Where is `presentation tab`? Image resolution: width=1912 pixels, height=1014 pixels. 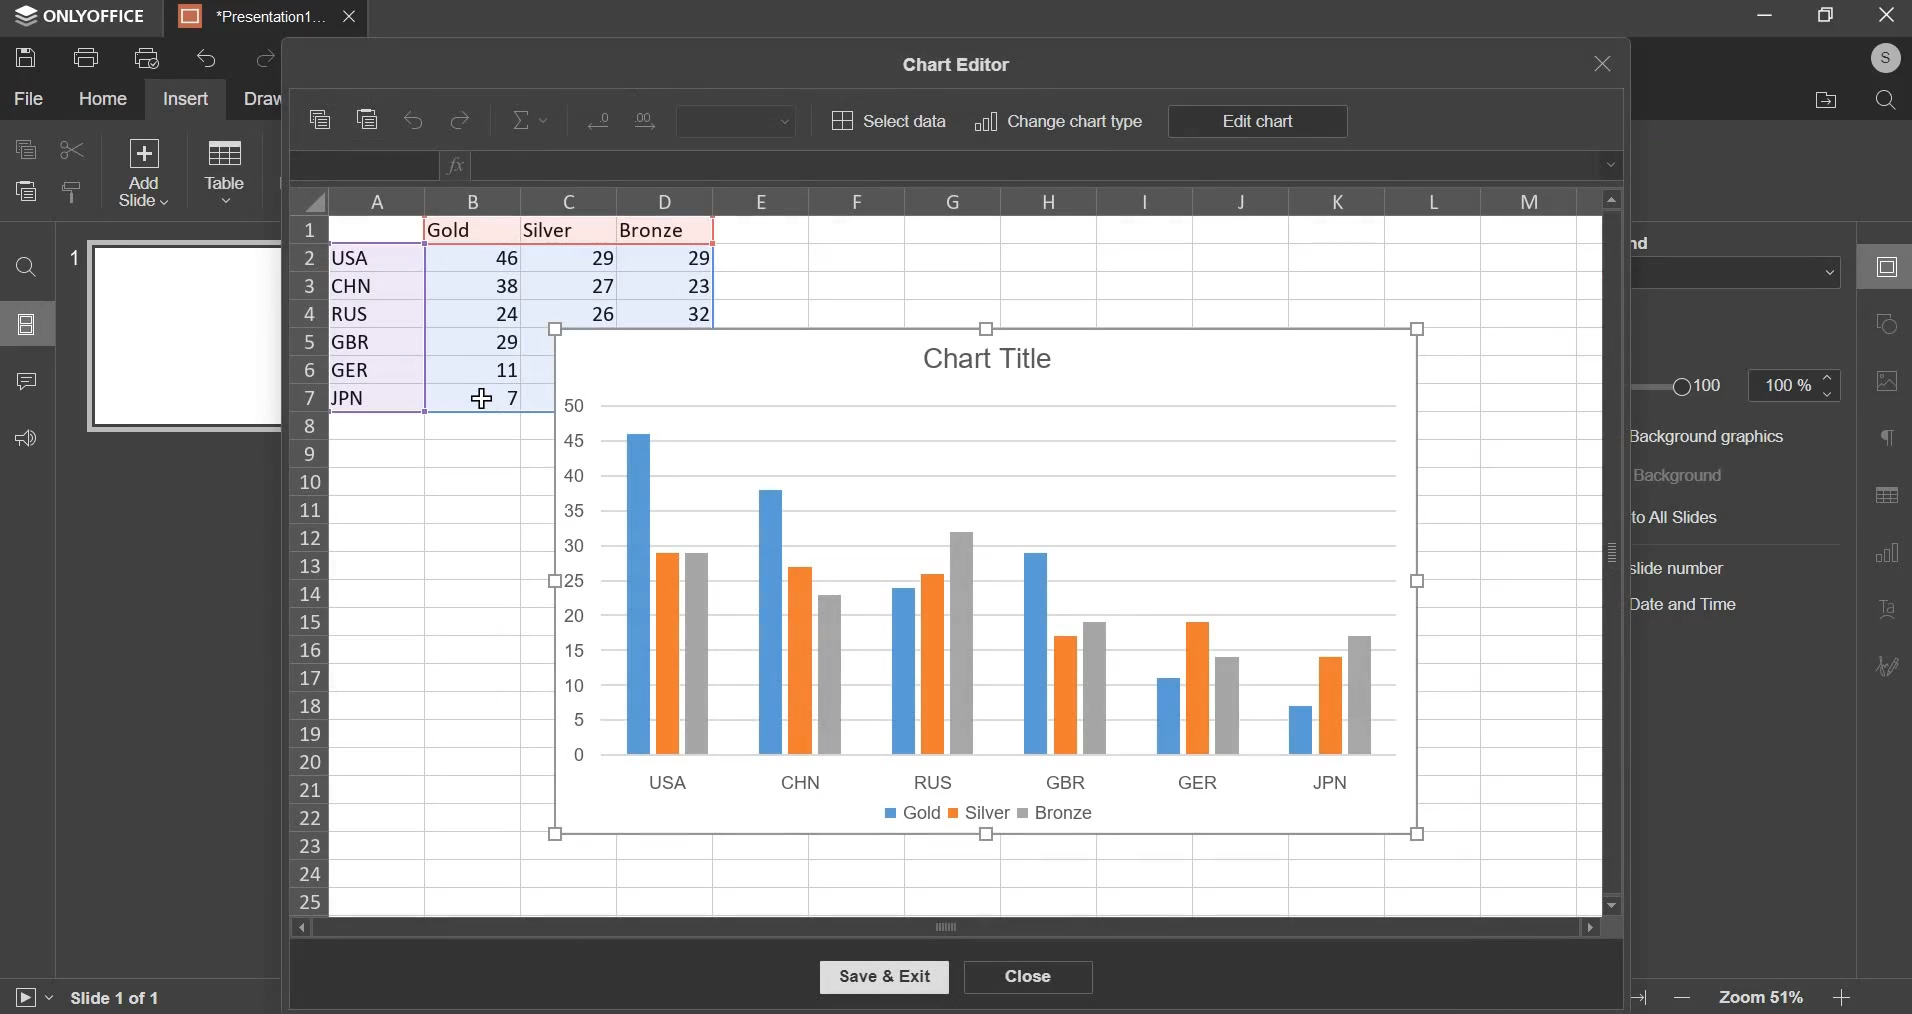
presentation tab is located at coordinates (254, 17).